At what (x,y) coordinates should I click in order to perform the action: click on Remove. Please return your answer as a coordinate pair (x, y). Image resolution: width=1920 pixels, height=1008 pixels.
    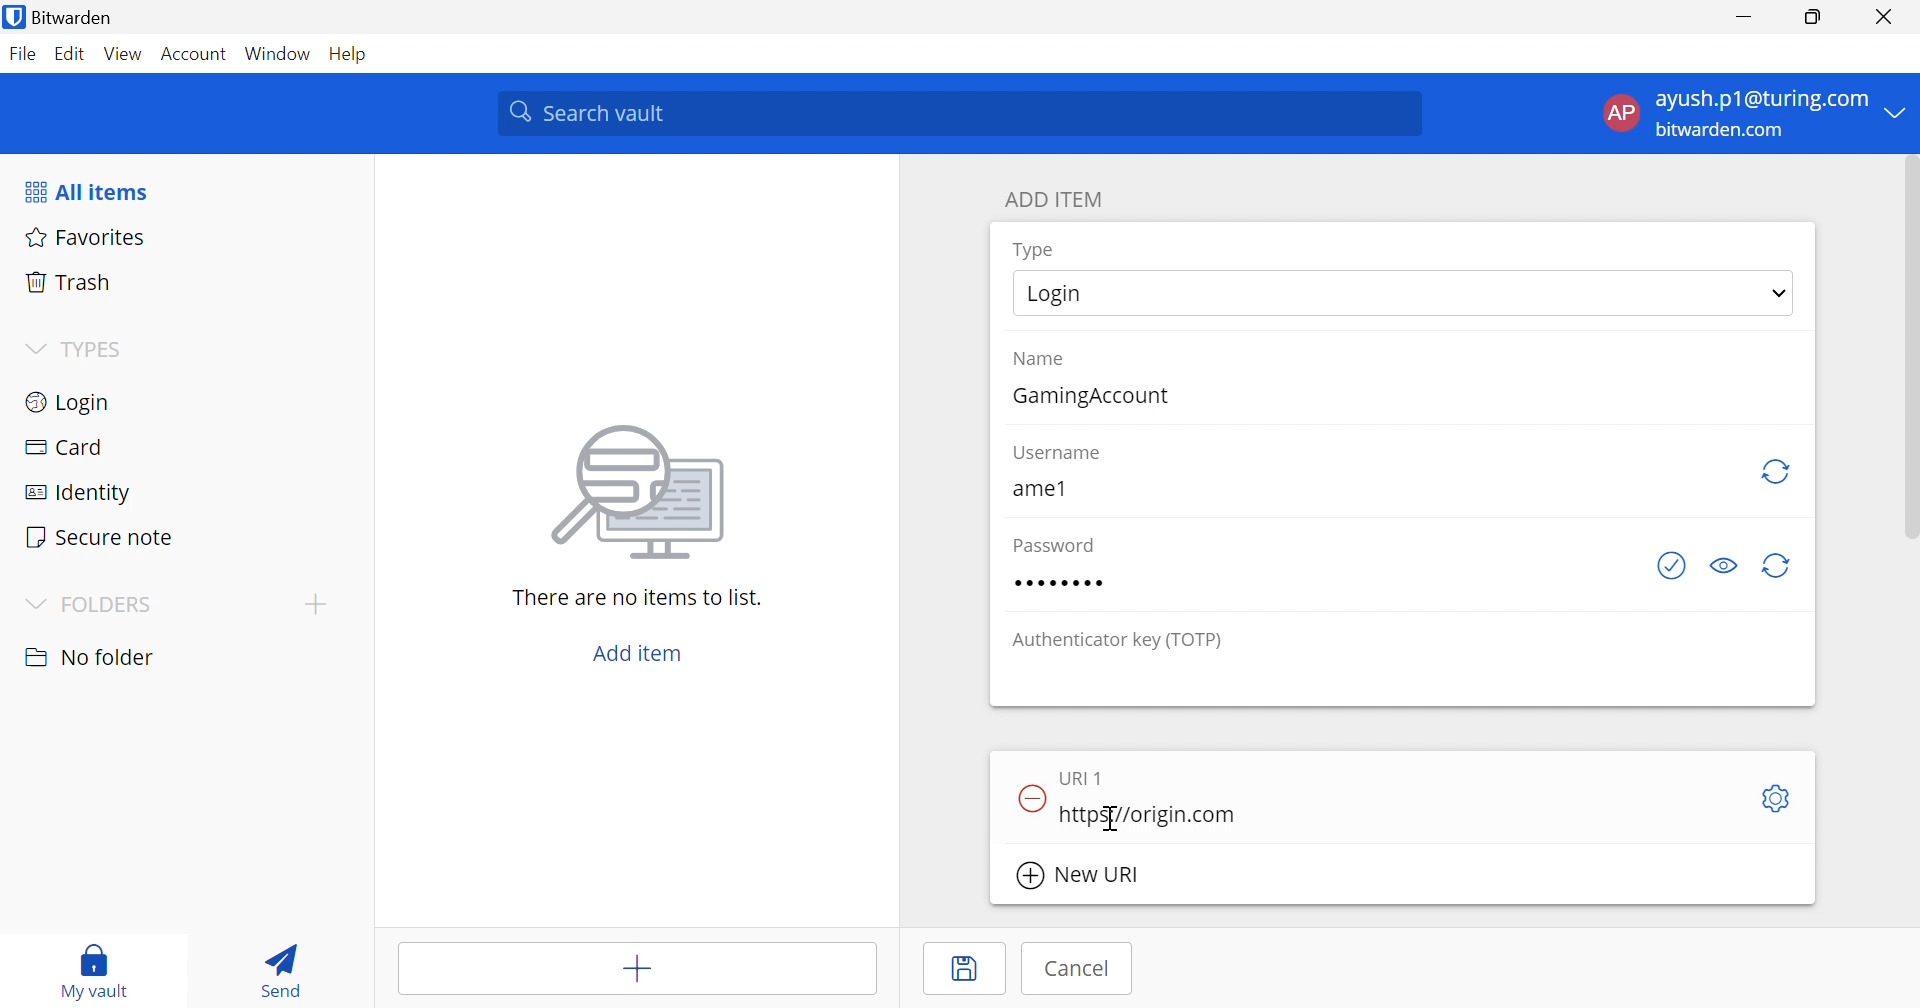
    Looking at the image, I should click on (1029, 796).